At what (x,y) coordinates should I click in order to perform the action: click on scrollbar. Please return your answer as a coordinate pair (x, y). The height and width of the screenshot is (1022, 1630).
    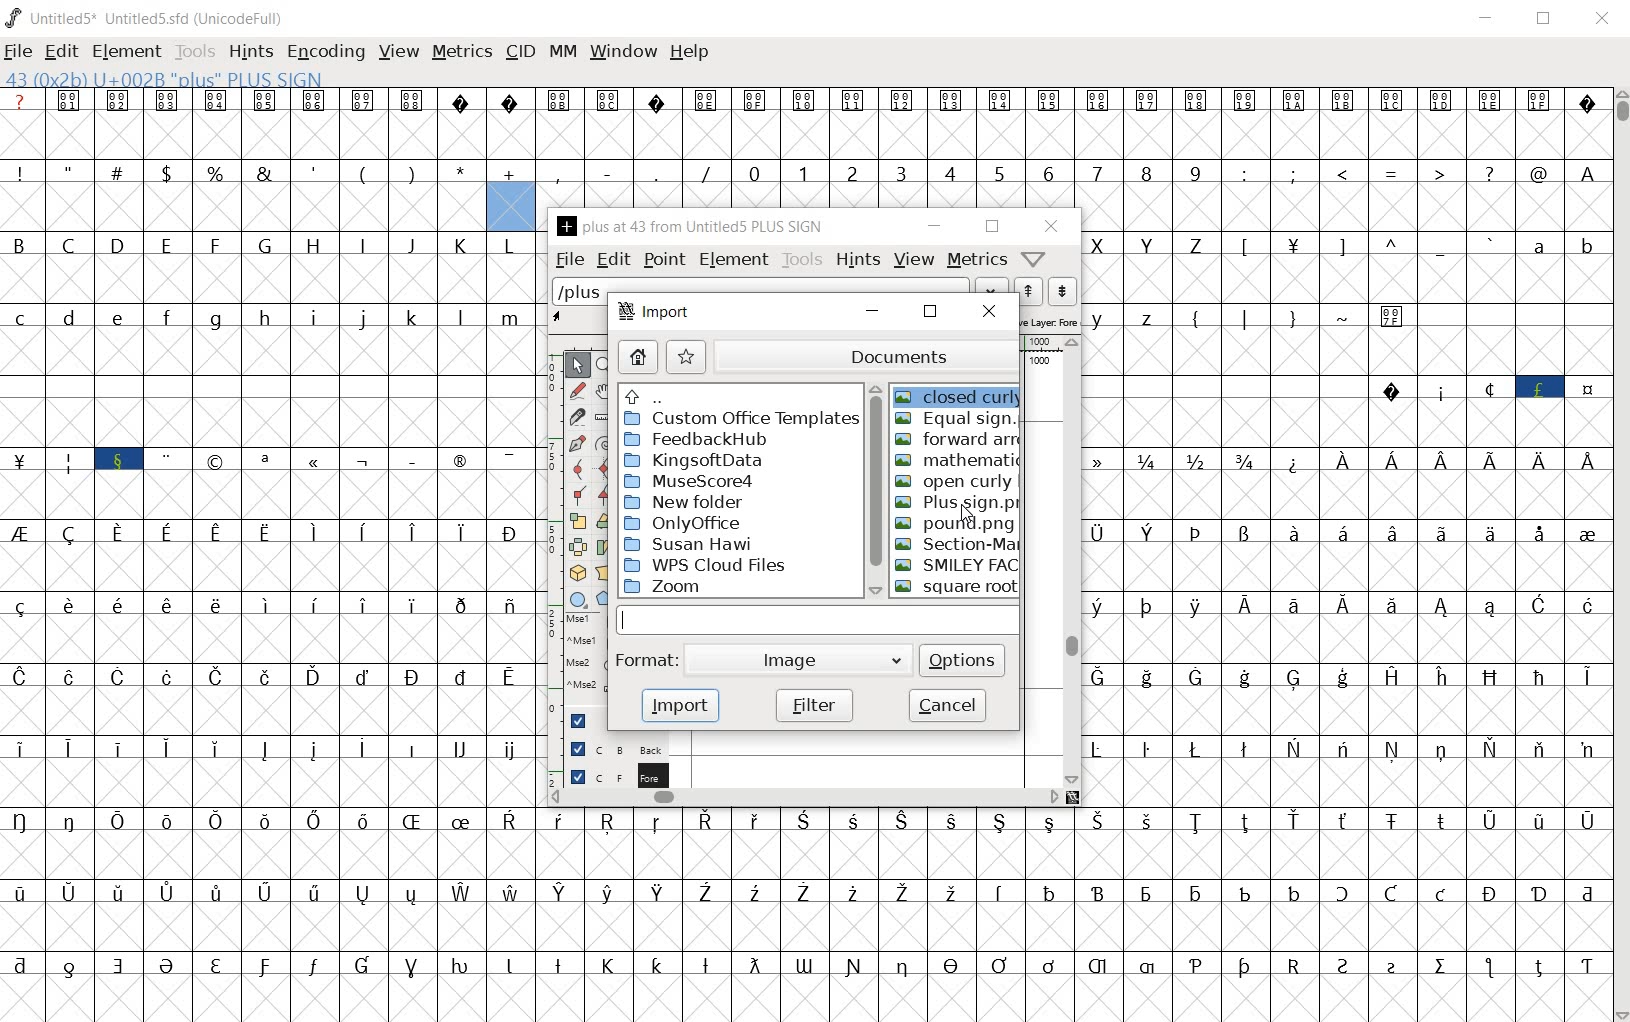
    Looking at the image, I should click on (1074, 564).